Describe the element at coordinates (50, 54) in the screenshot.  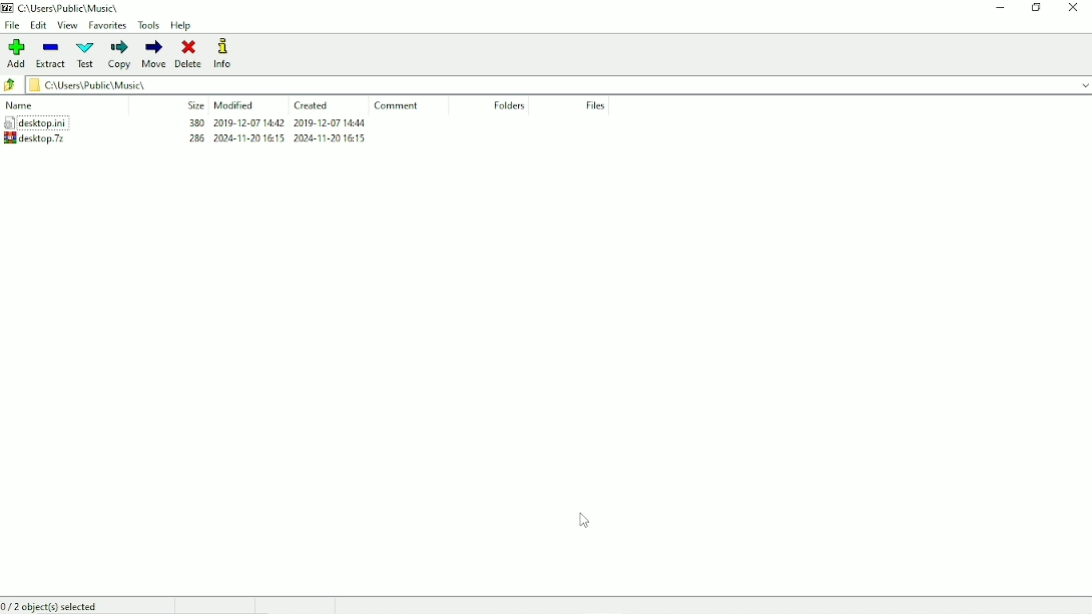
I see `Extract` at that location.